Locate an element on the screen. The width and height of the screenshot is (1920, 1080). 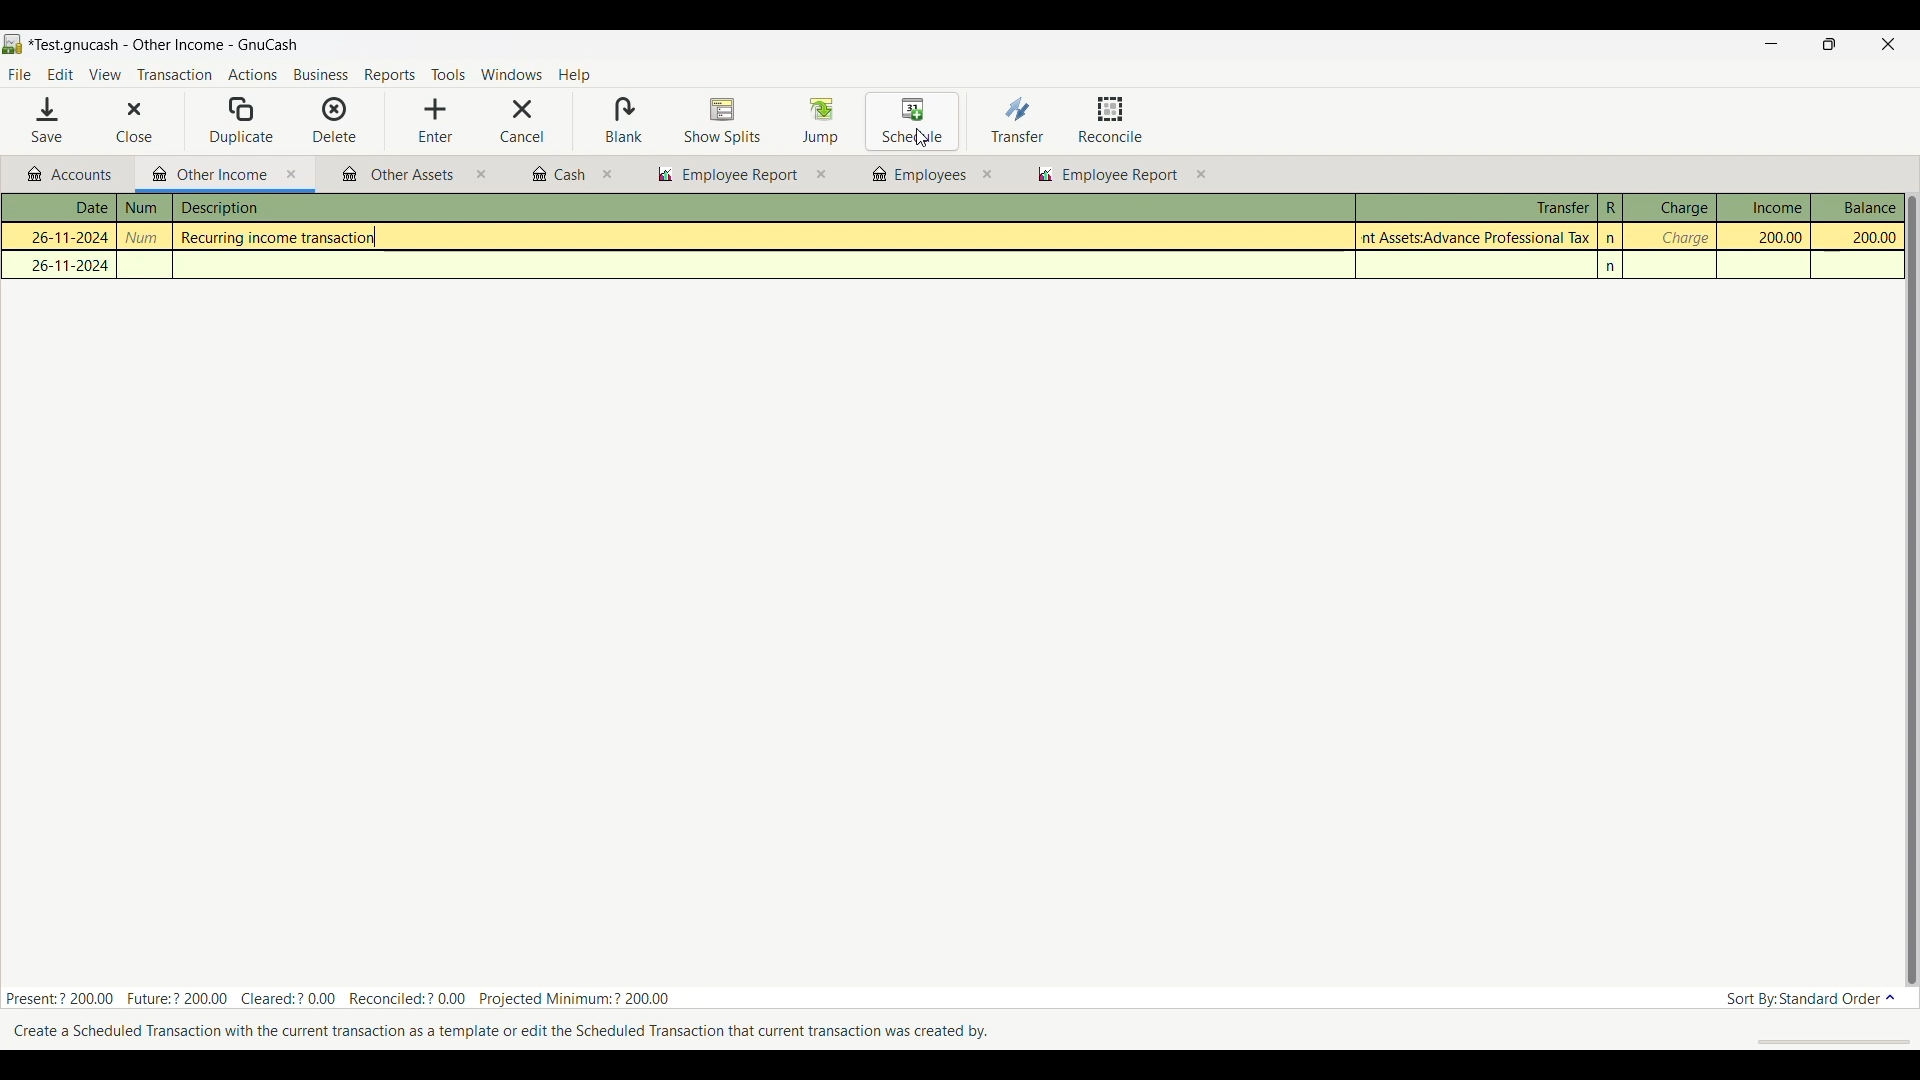
close is located at coordinates (987, 174).